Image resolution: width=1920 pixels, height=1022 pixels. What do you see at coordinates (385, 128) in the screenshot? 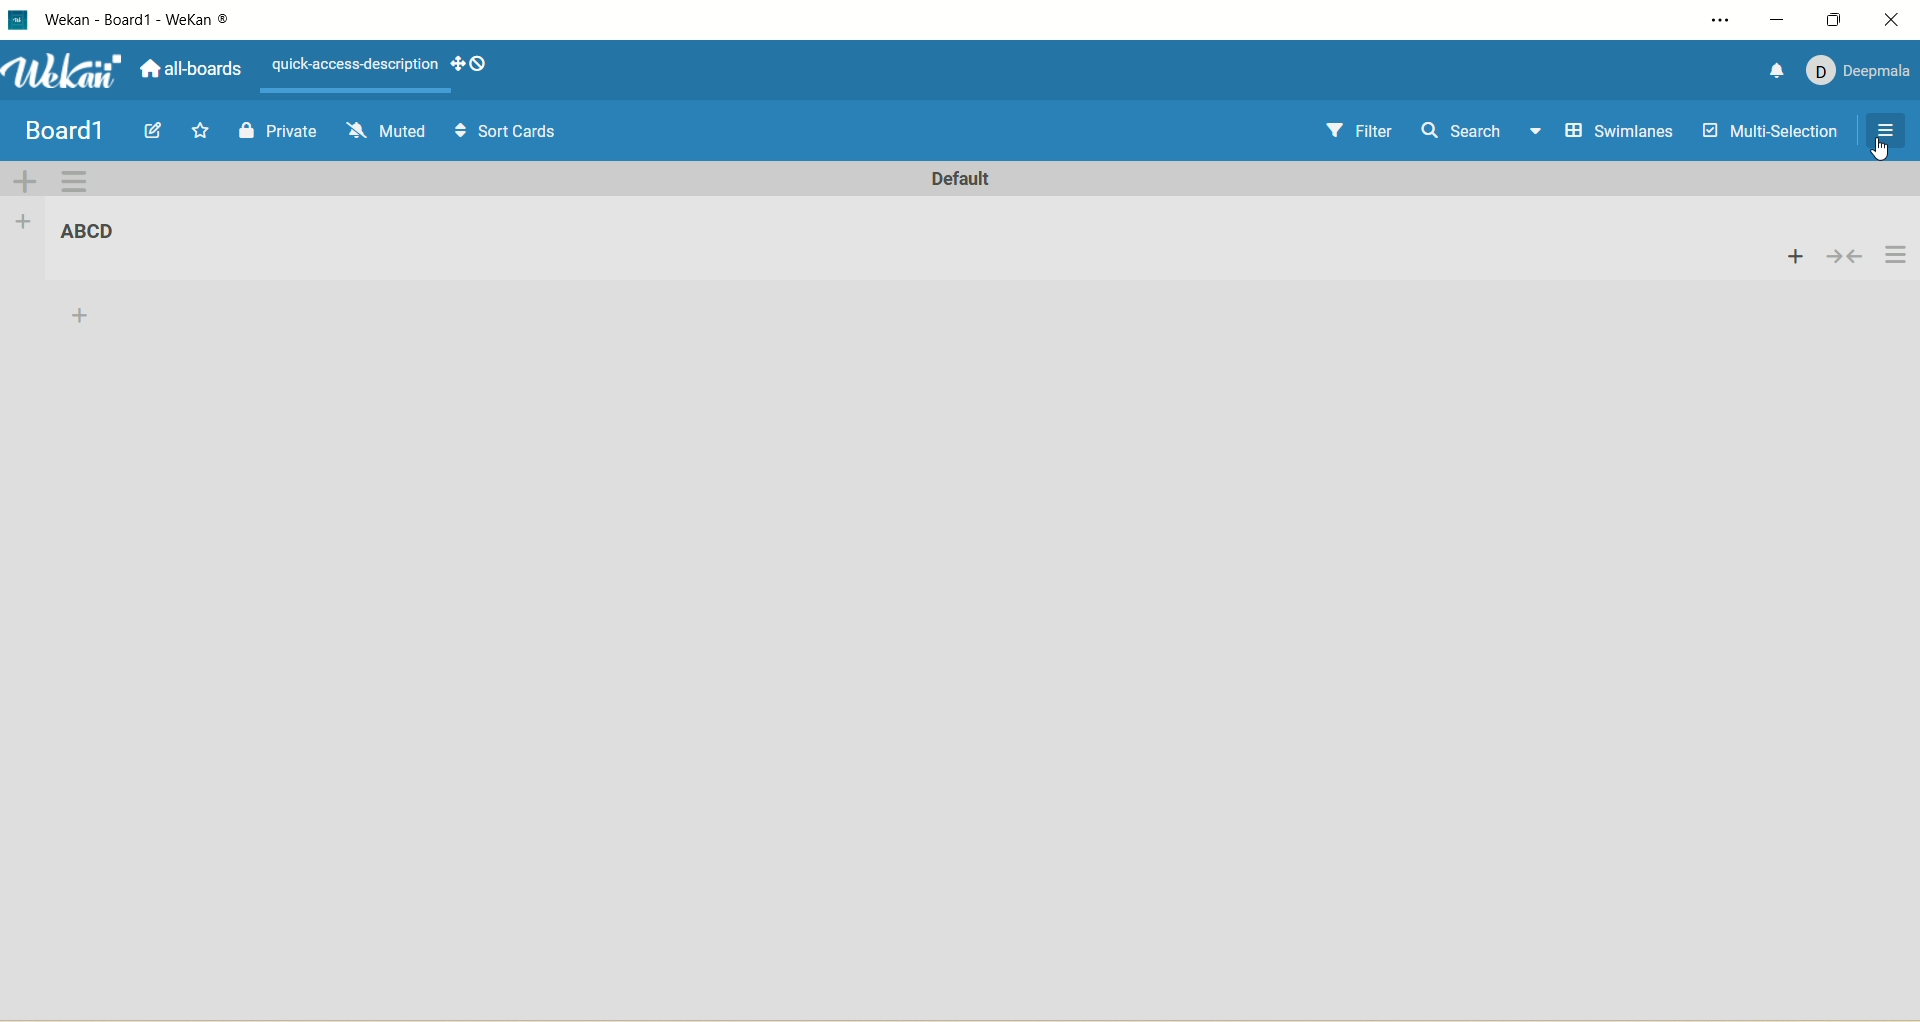
I see `Muted` at bounding box center [385, 128].